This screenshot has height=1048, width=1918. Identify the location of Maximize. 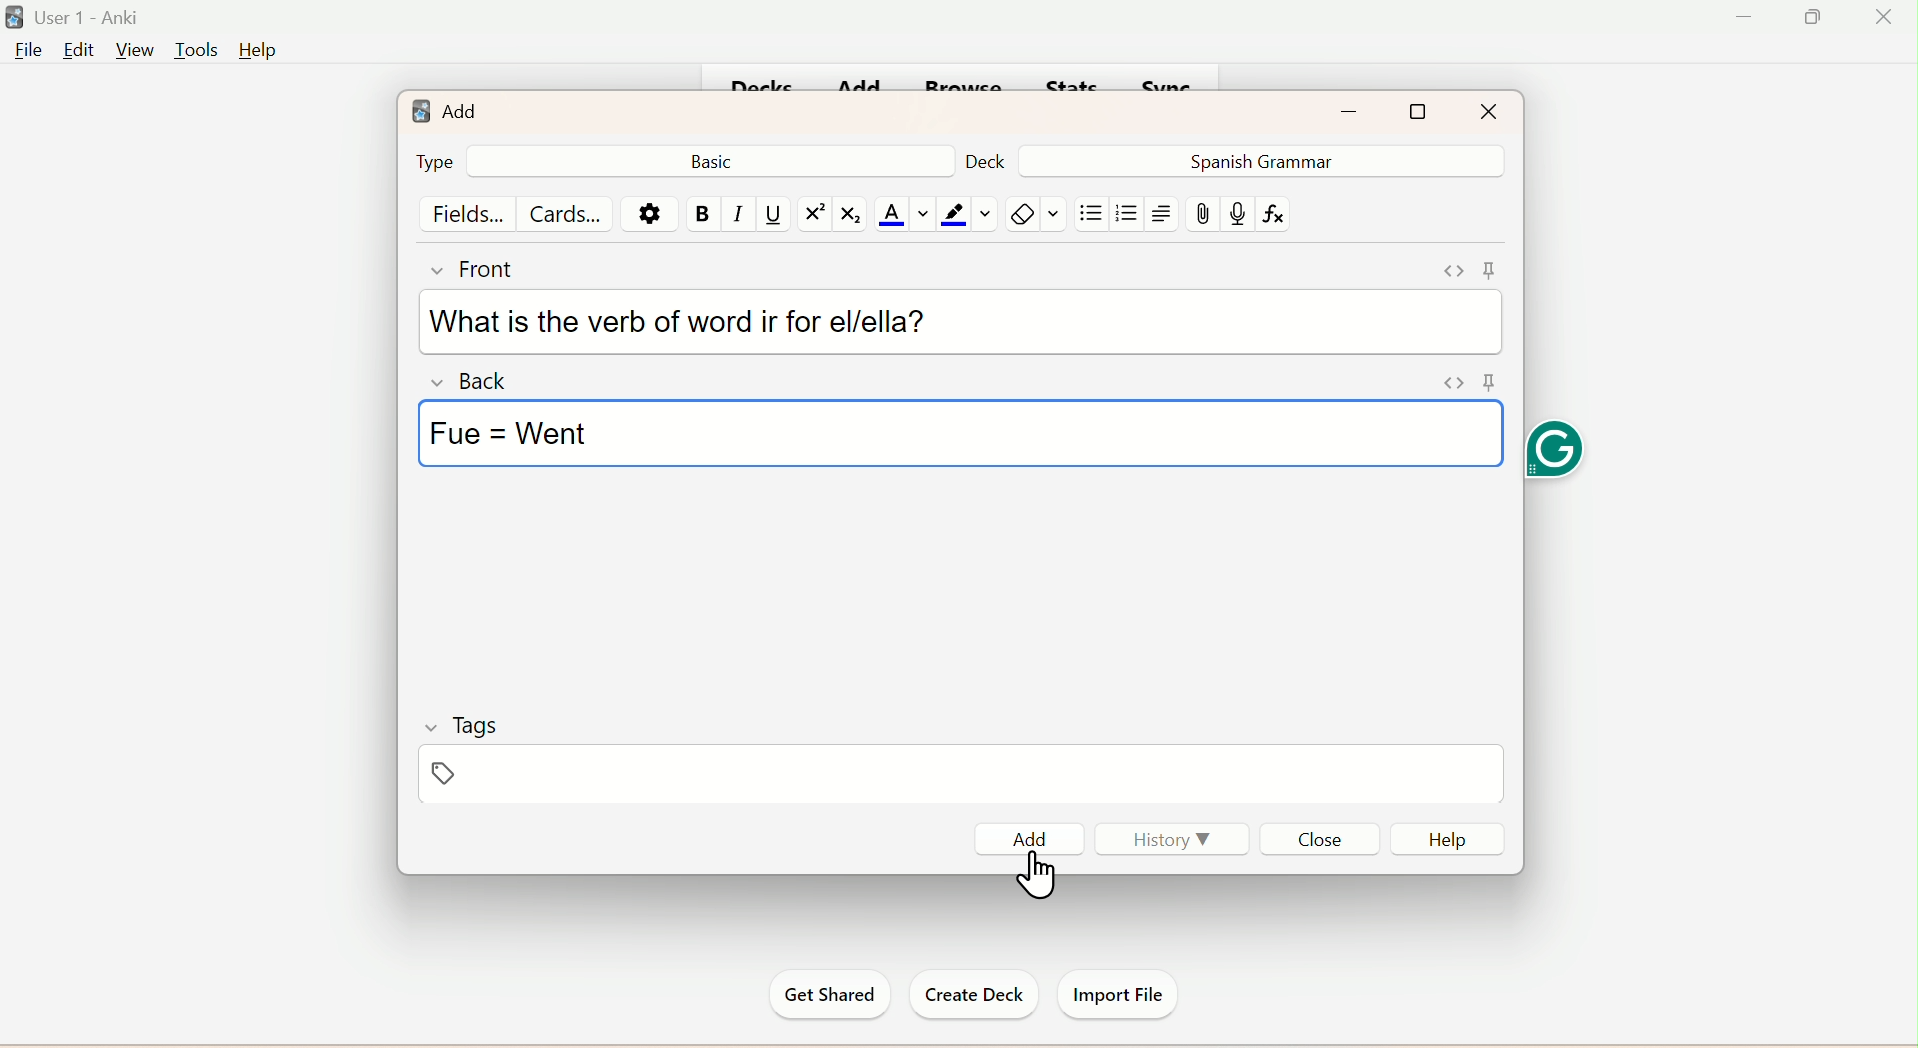
(1820, 16).